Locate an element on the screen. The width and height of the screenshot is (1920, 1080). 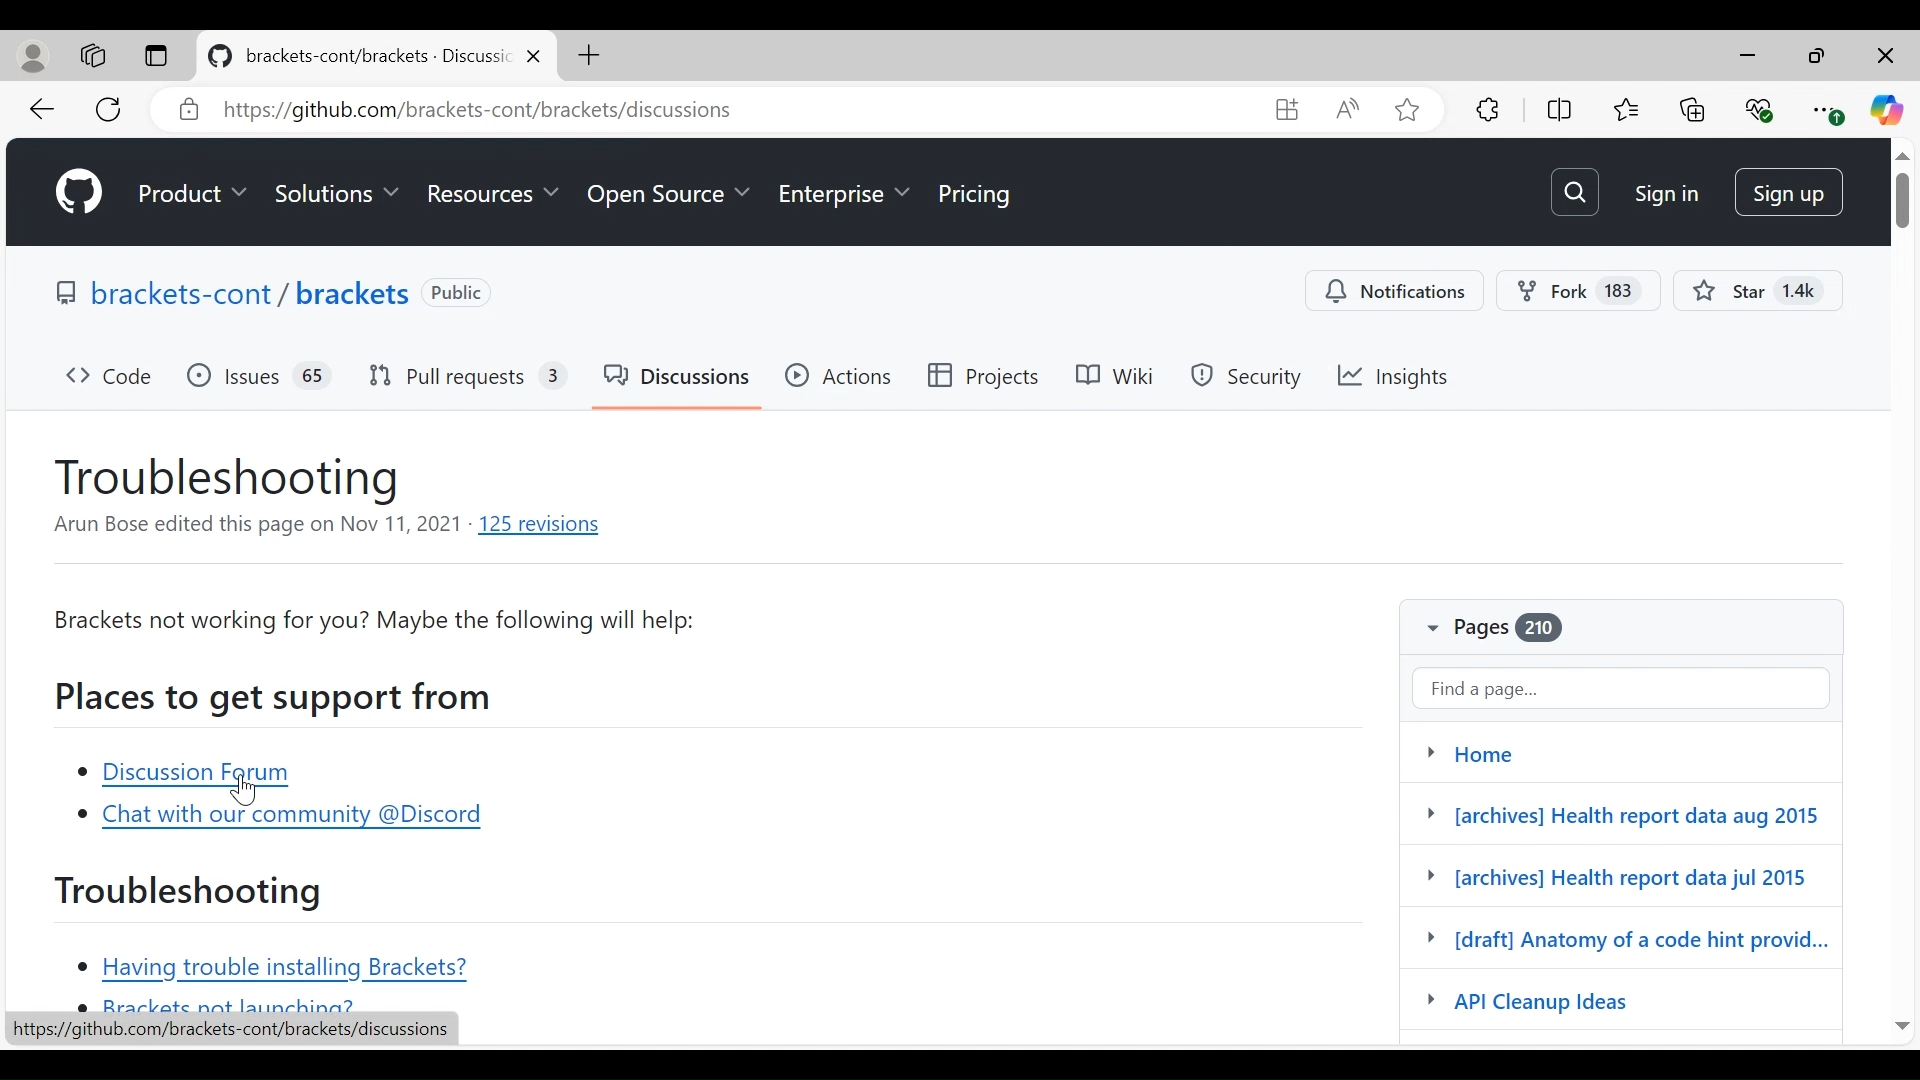
Brackets not working for you? Maybe the following will help is located at coordinates (374, 622).